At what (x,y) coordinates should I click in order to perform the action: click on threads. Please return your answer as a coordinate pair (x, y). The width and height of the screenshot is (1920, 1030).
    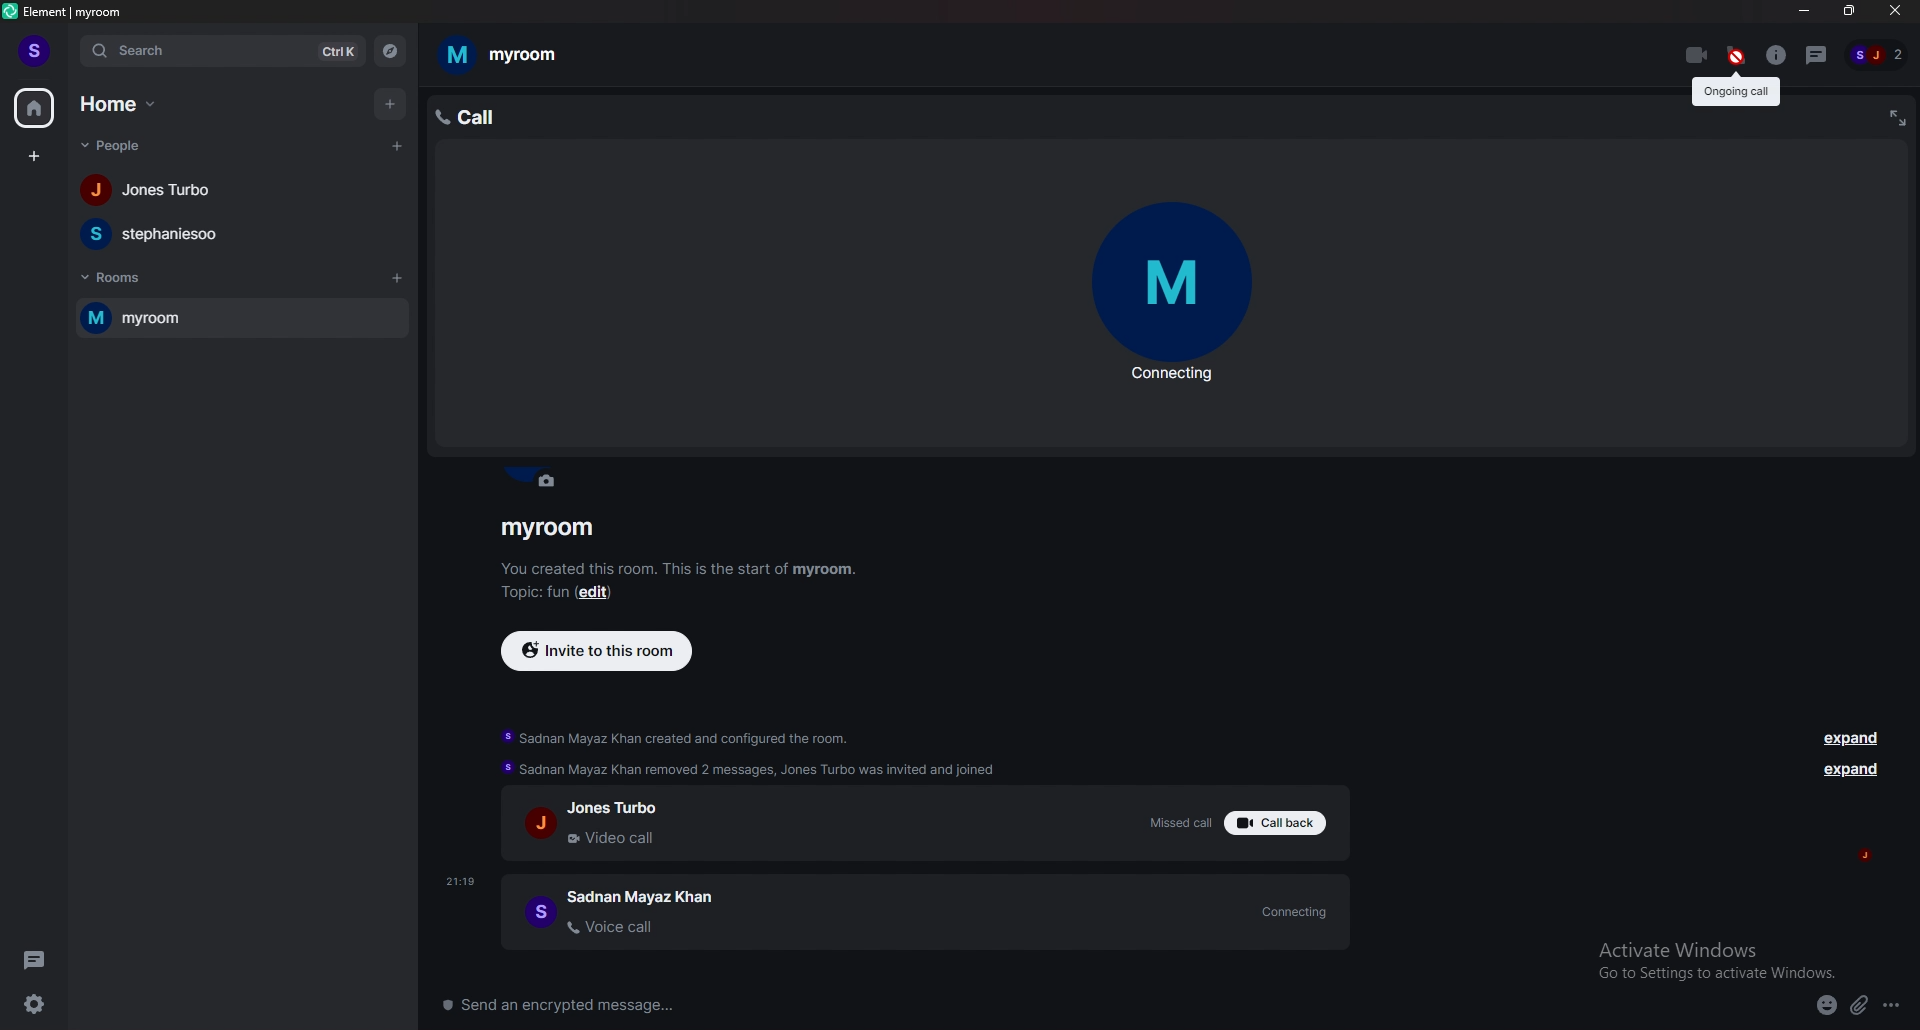
    Looking at the image, I should click on (1818, 56).